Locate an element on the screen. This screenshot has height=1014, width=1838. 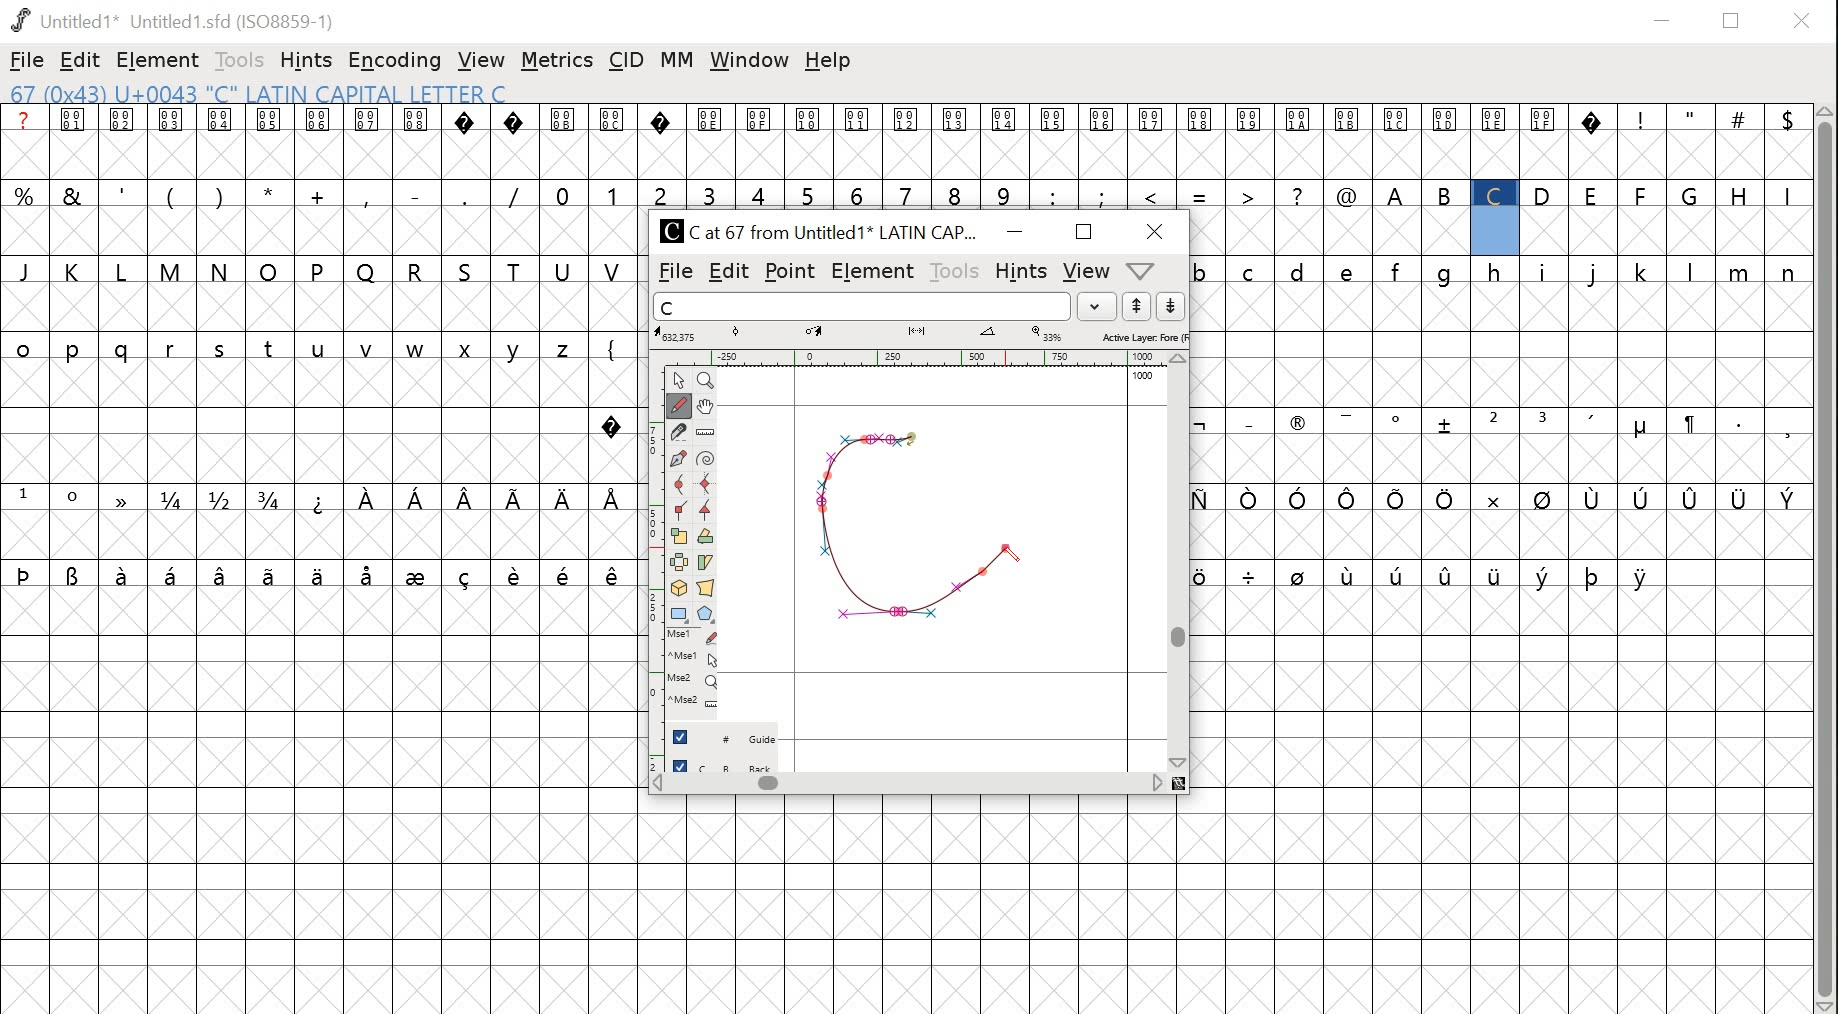
mouse left button is located at coordinates (696, 637).